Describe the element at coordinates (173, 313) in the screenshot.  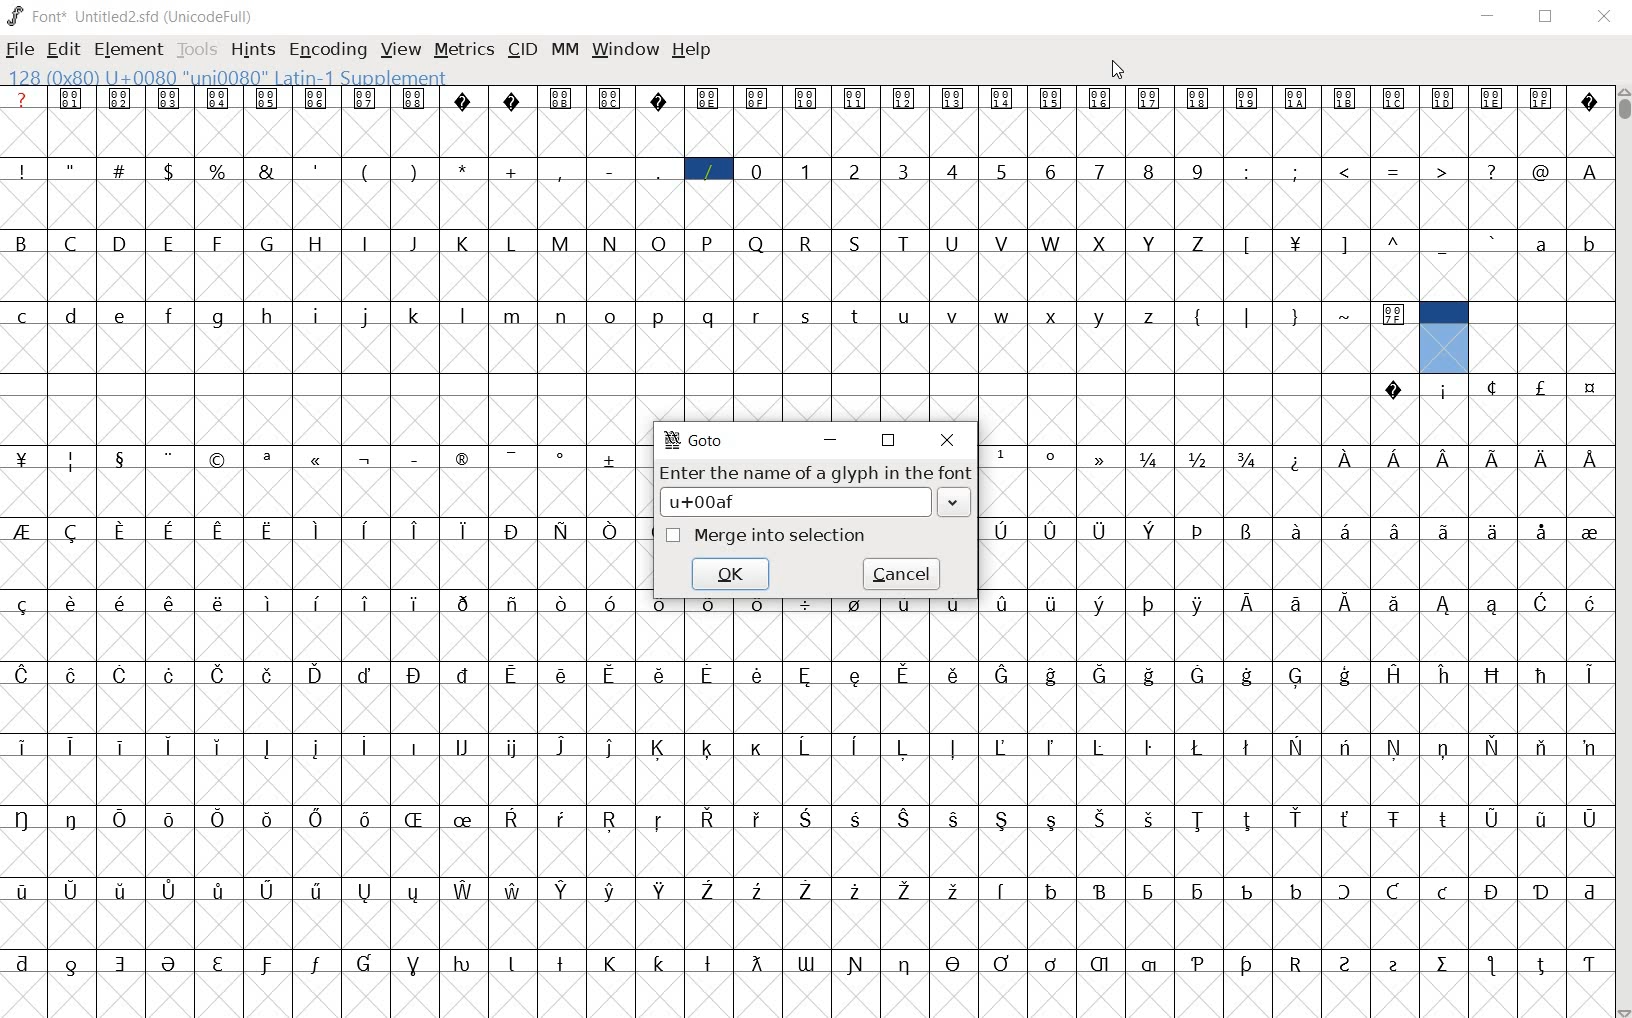
I see `f` at that location.